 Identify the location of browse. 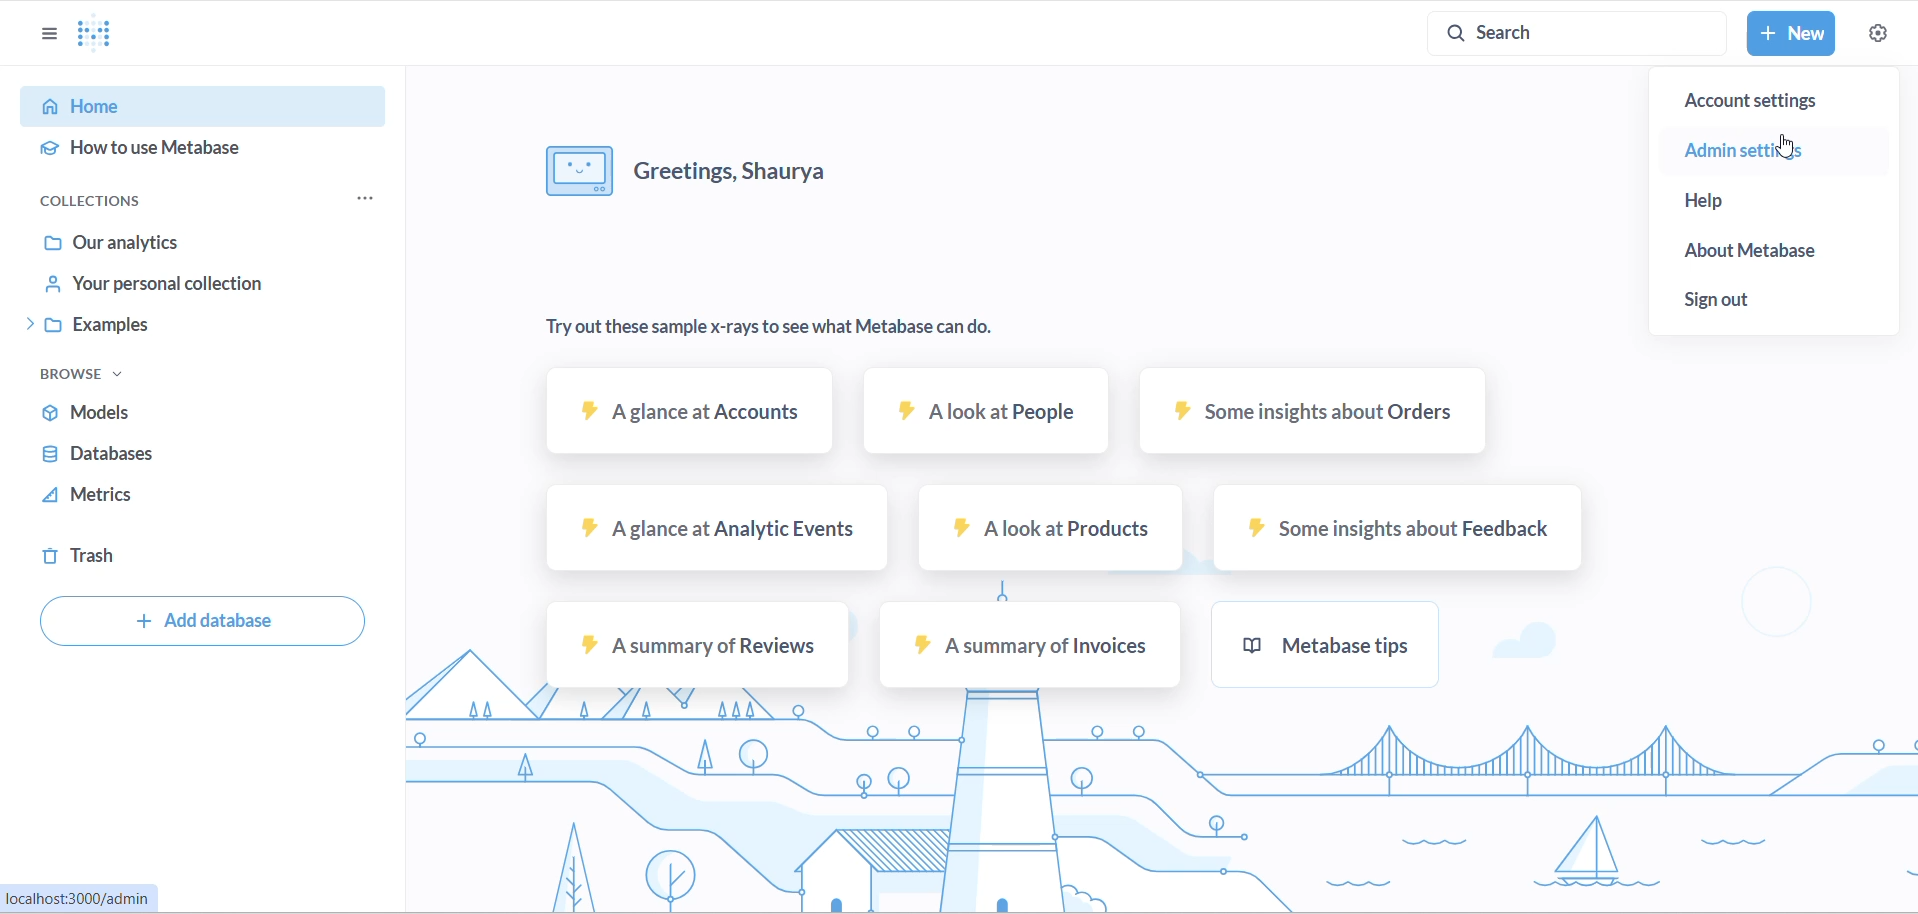
(82, 375).